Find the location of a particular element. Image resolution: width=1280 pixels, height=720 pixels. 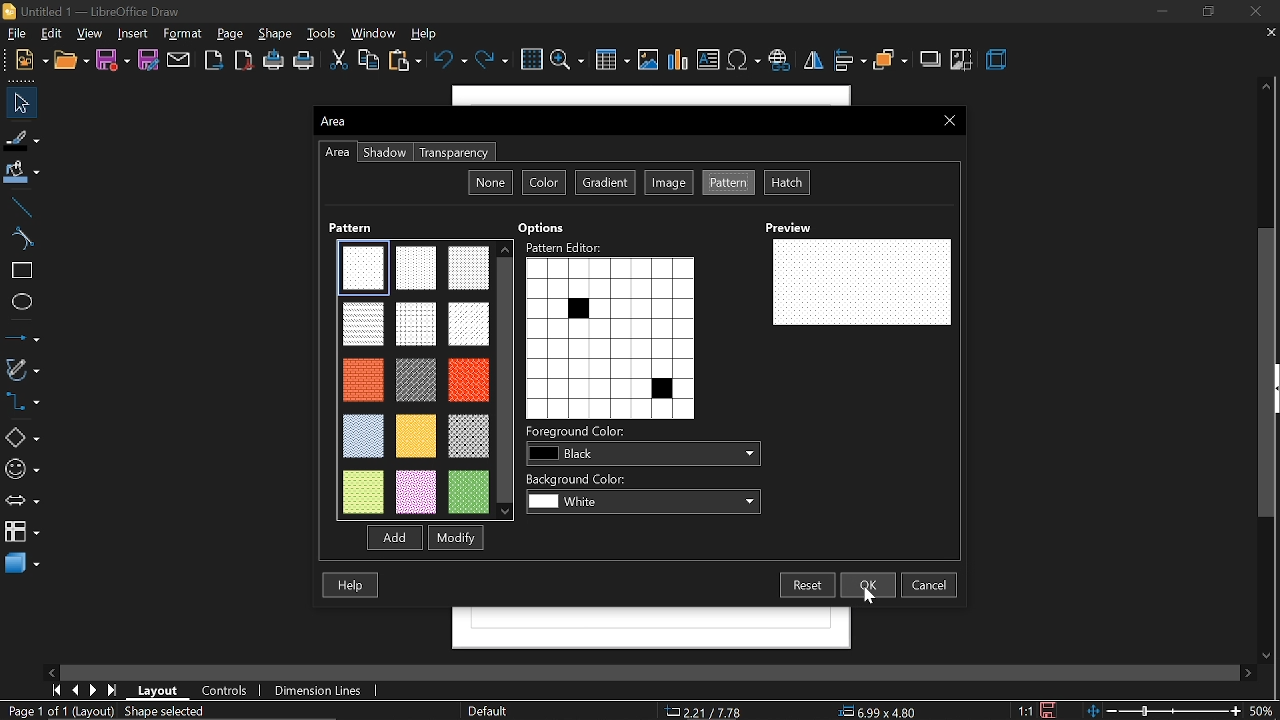

Foreground Color is located at coordinates (580, 431).